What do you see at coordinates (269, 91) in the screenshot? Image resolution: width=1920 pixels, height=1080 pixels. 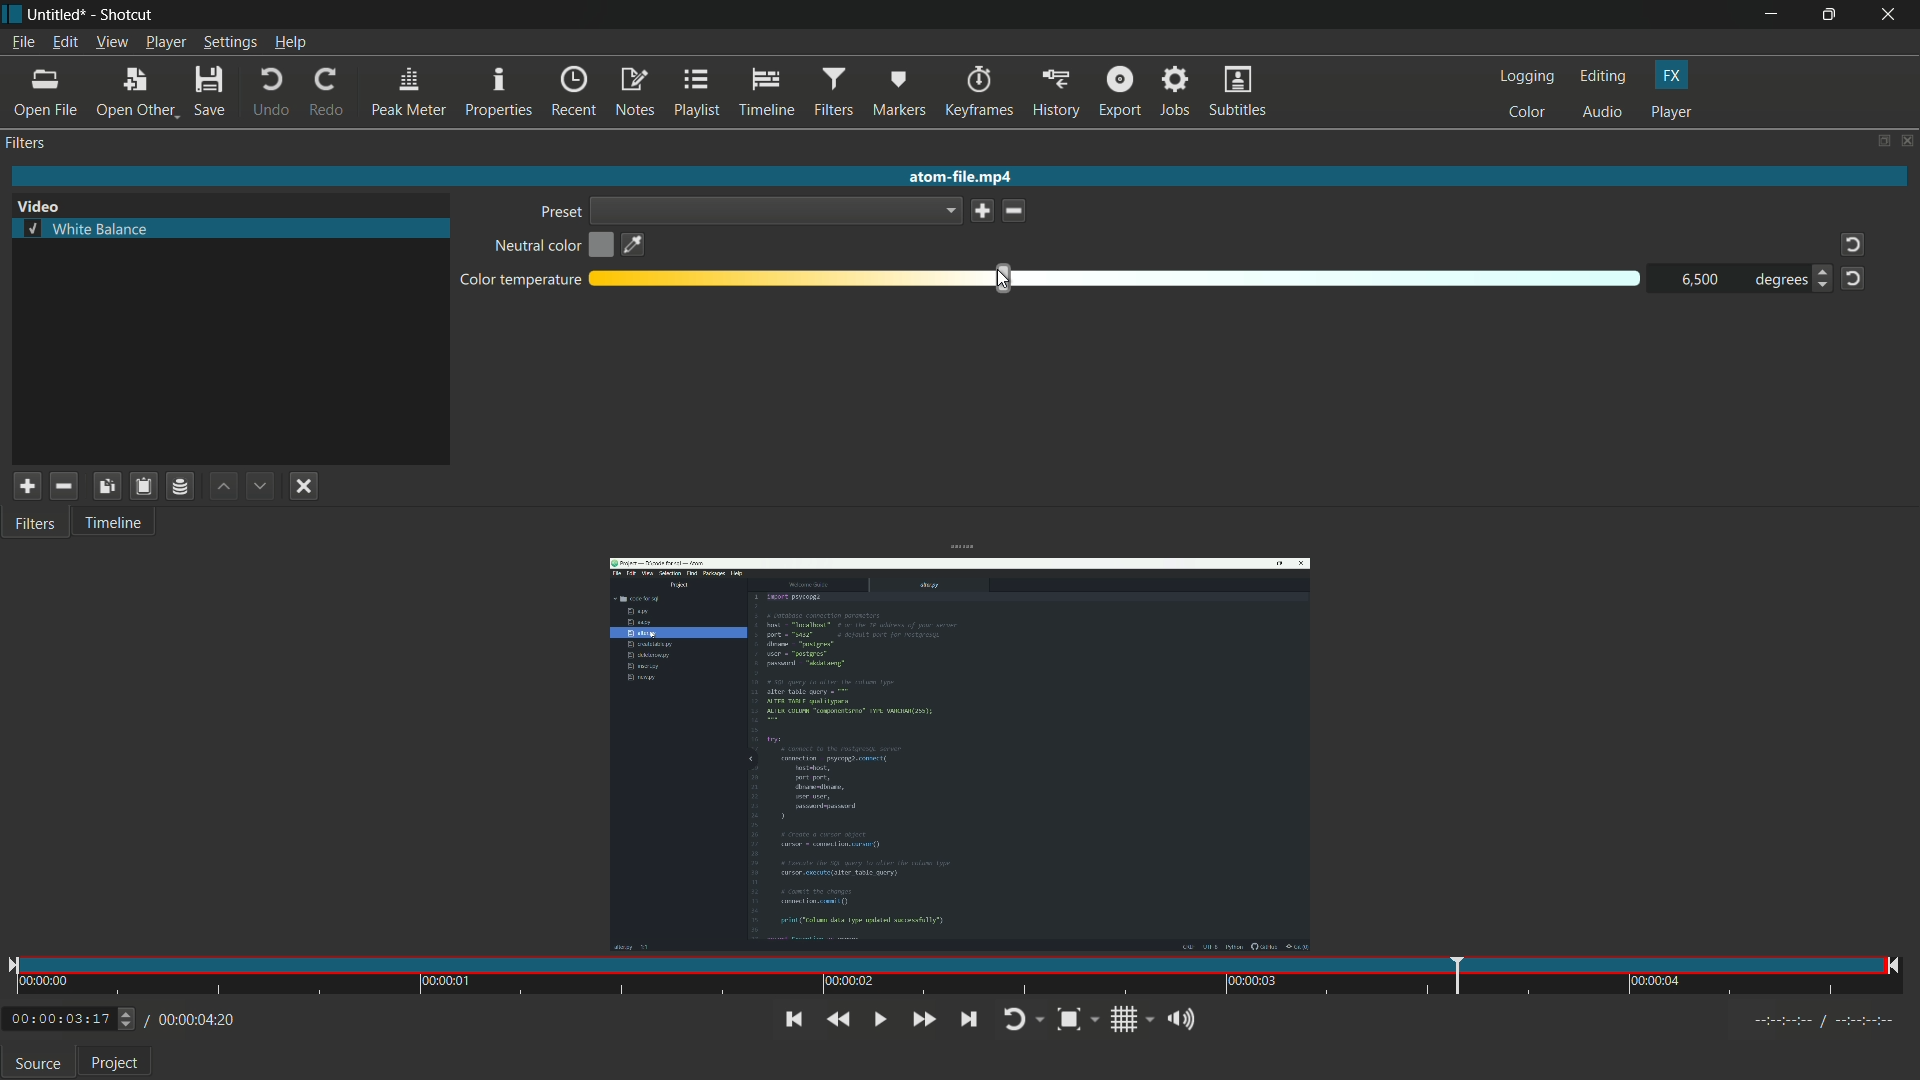 I see `undo` at bounding box center [269, 91].